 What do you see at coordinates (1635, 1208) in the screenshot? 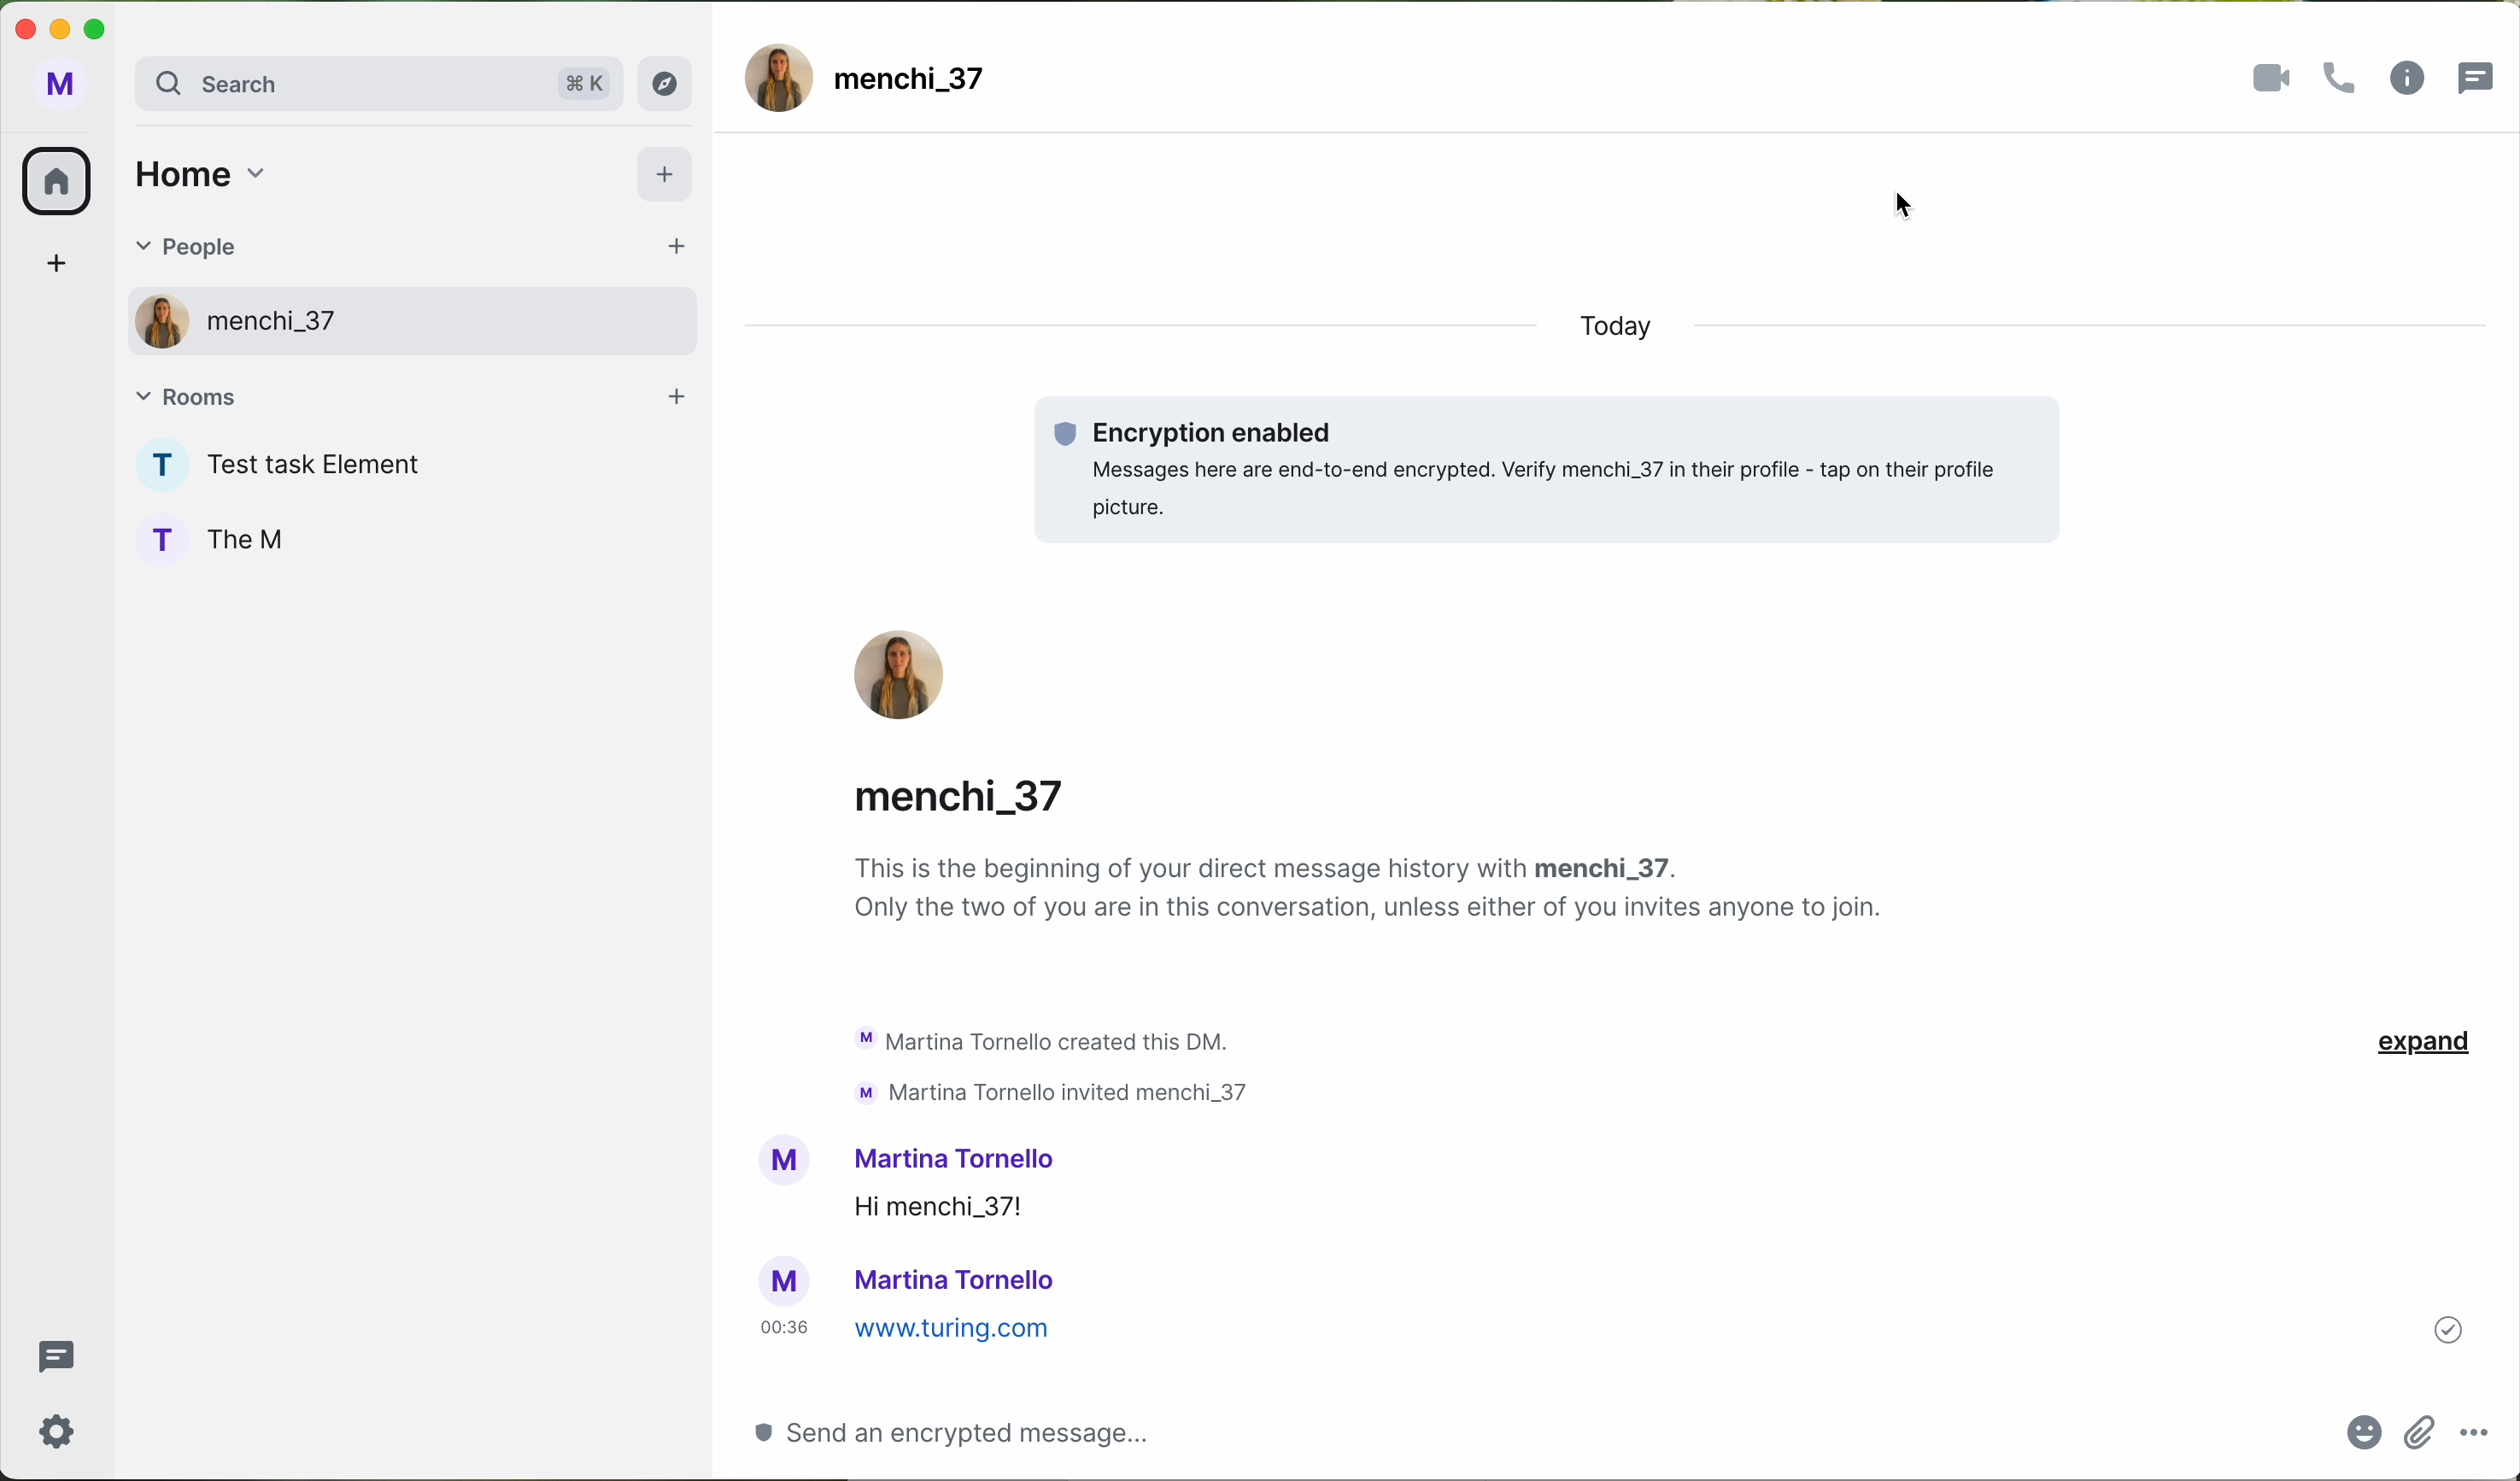
I see `message sended` at bounding box center [1635, 1208].